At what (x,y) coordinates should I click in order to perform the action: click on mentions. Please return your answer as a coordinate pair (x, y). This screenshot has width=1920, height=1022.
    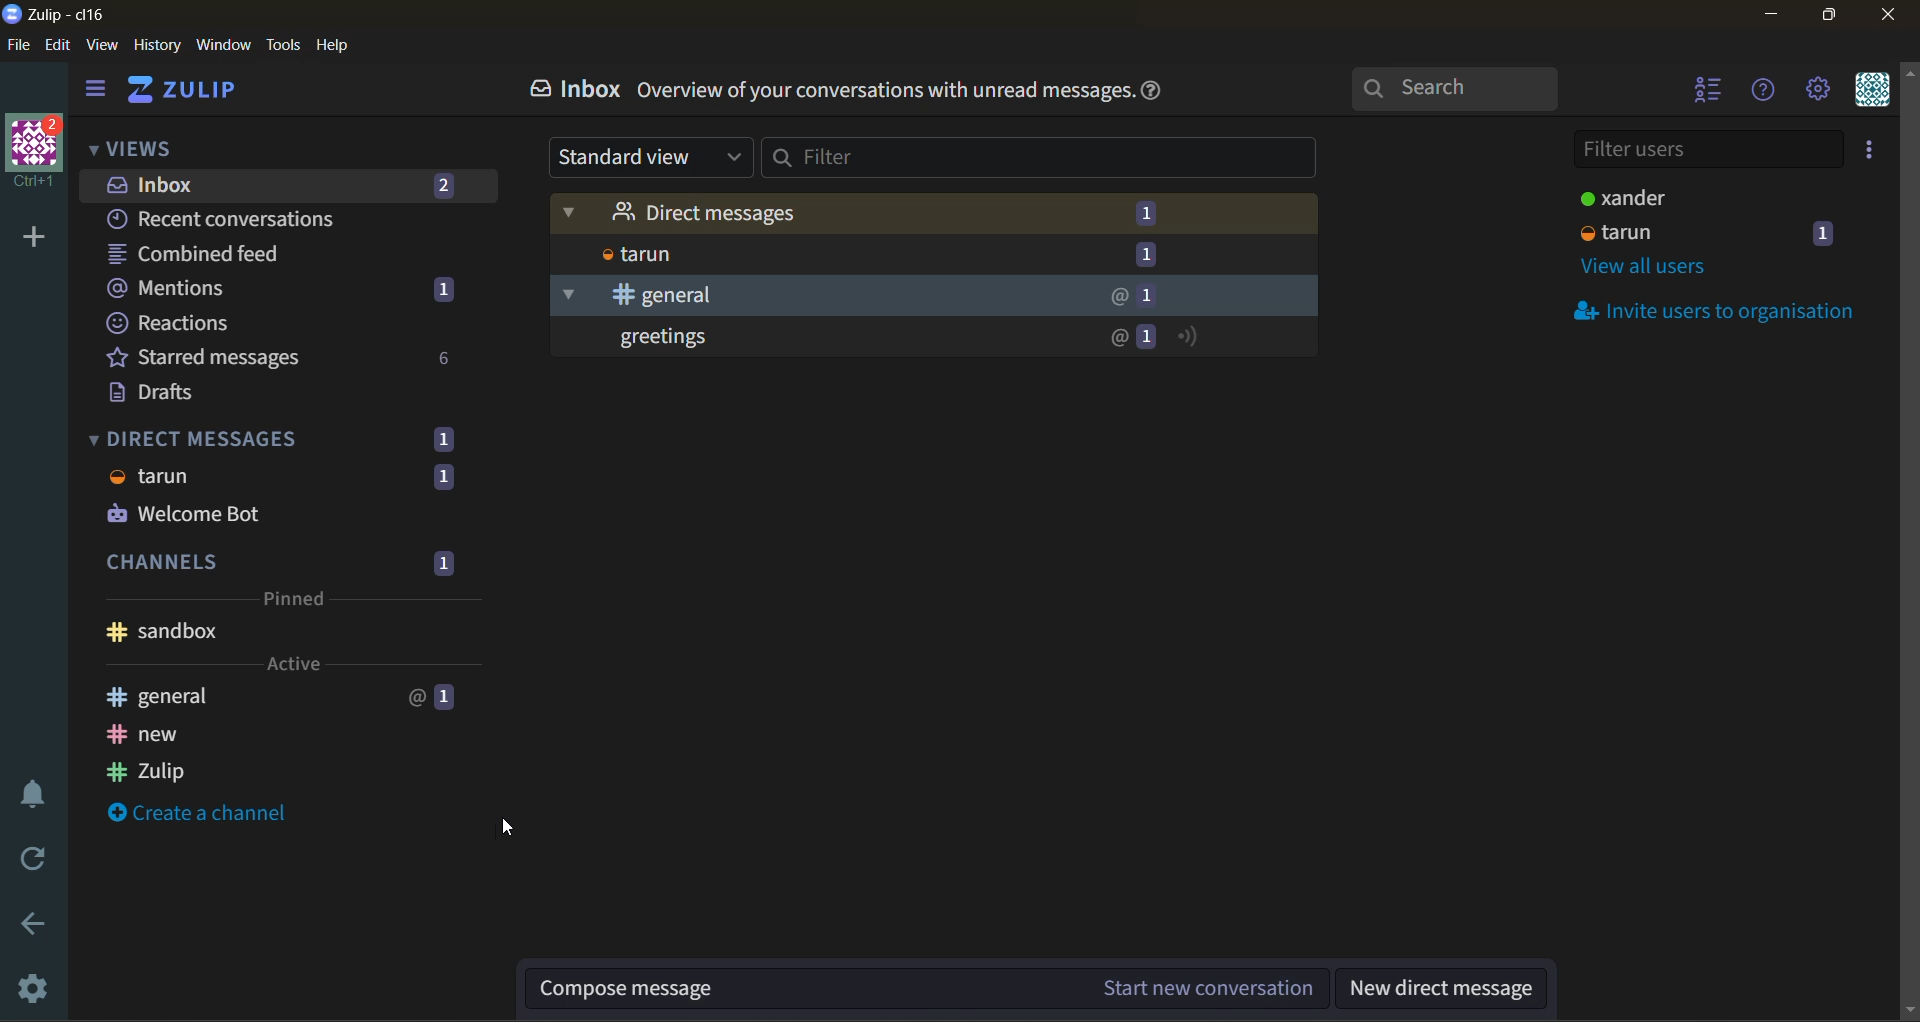
    Looking at the image, I should click on (287, 290).